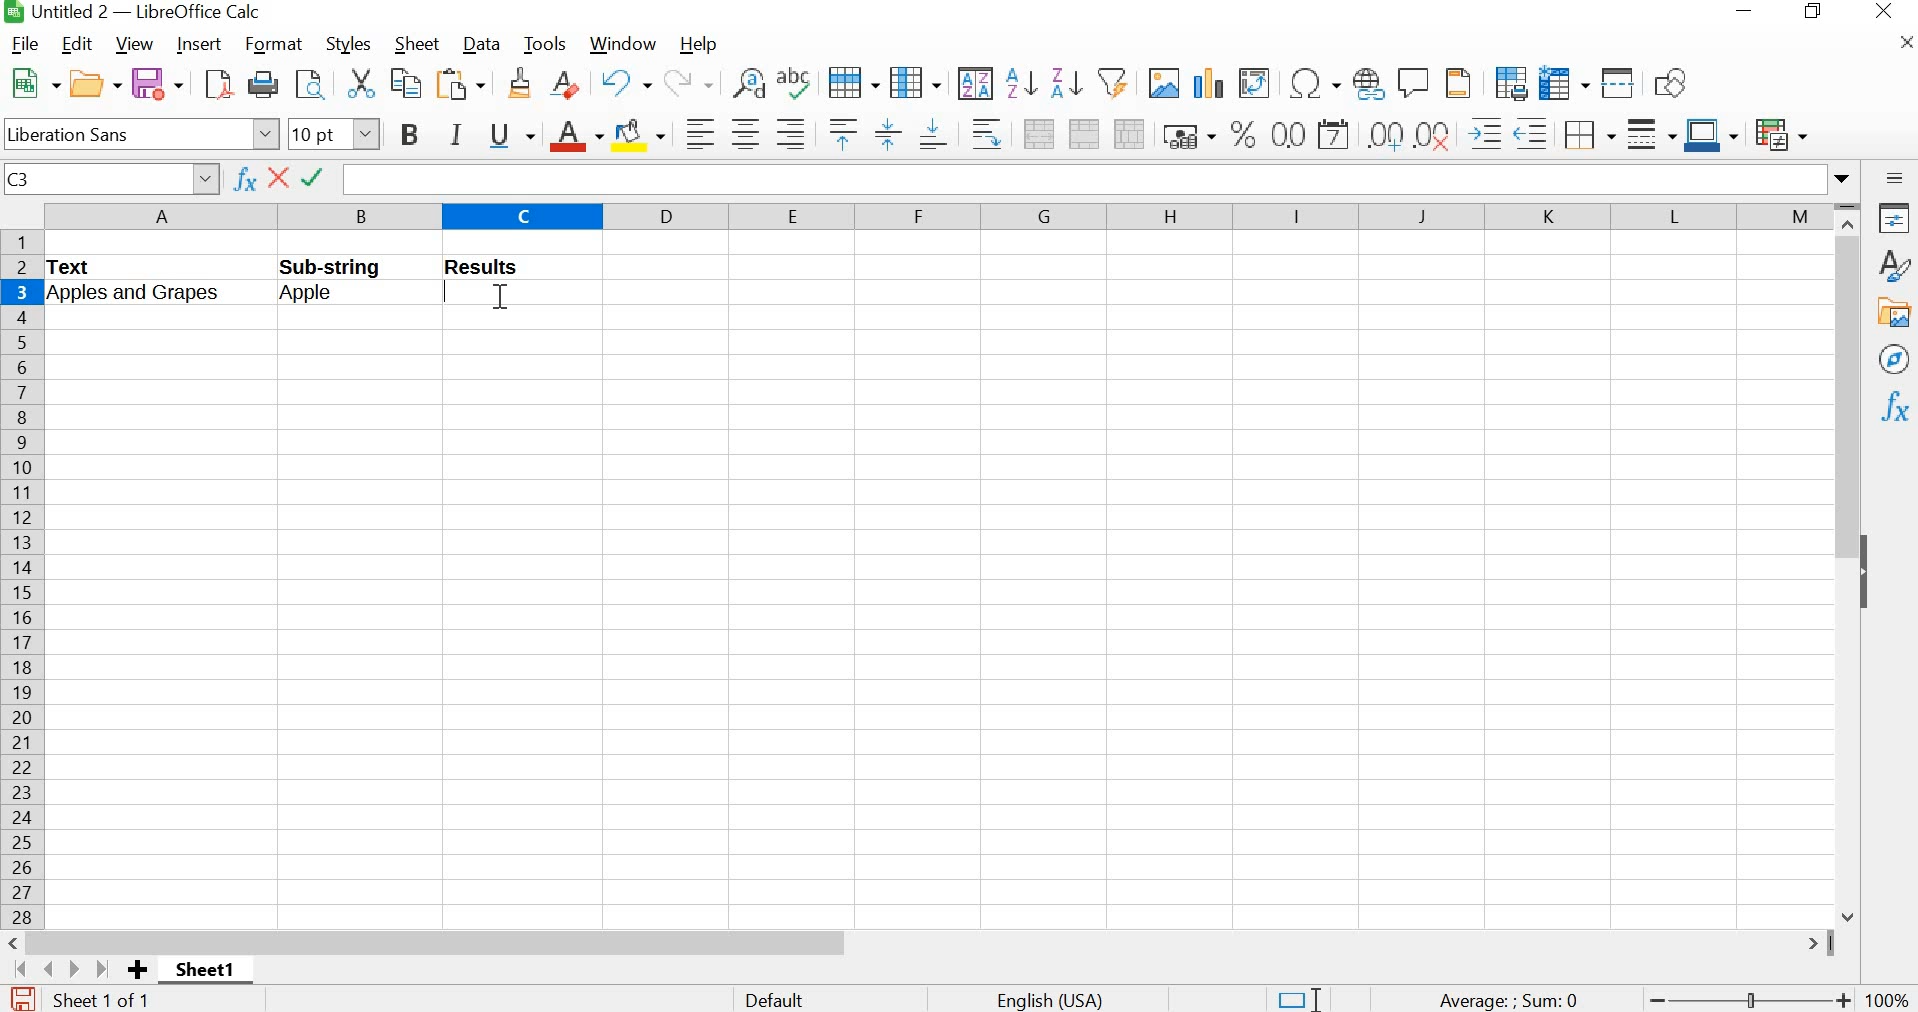  Describe the element at coordinates (310, 84) in the screenshot. I see `toggle print preview` at that location.